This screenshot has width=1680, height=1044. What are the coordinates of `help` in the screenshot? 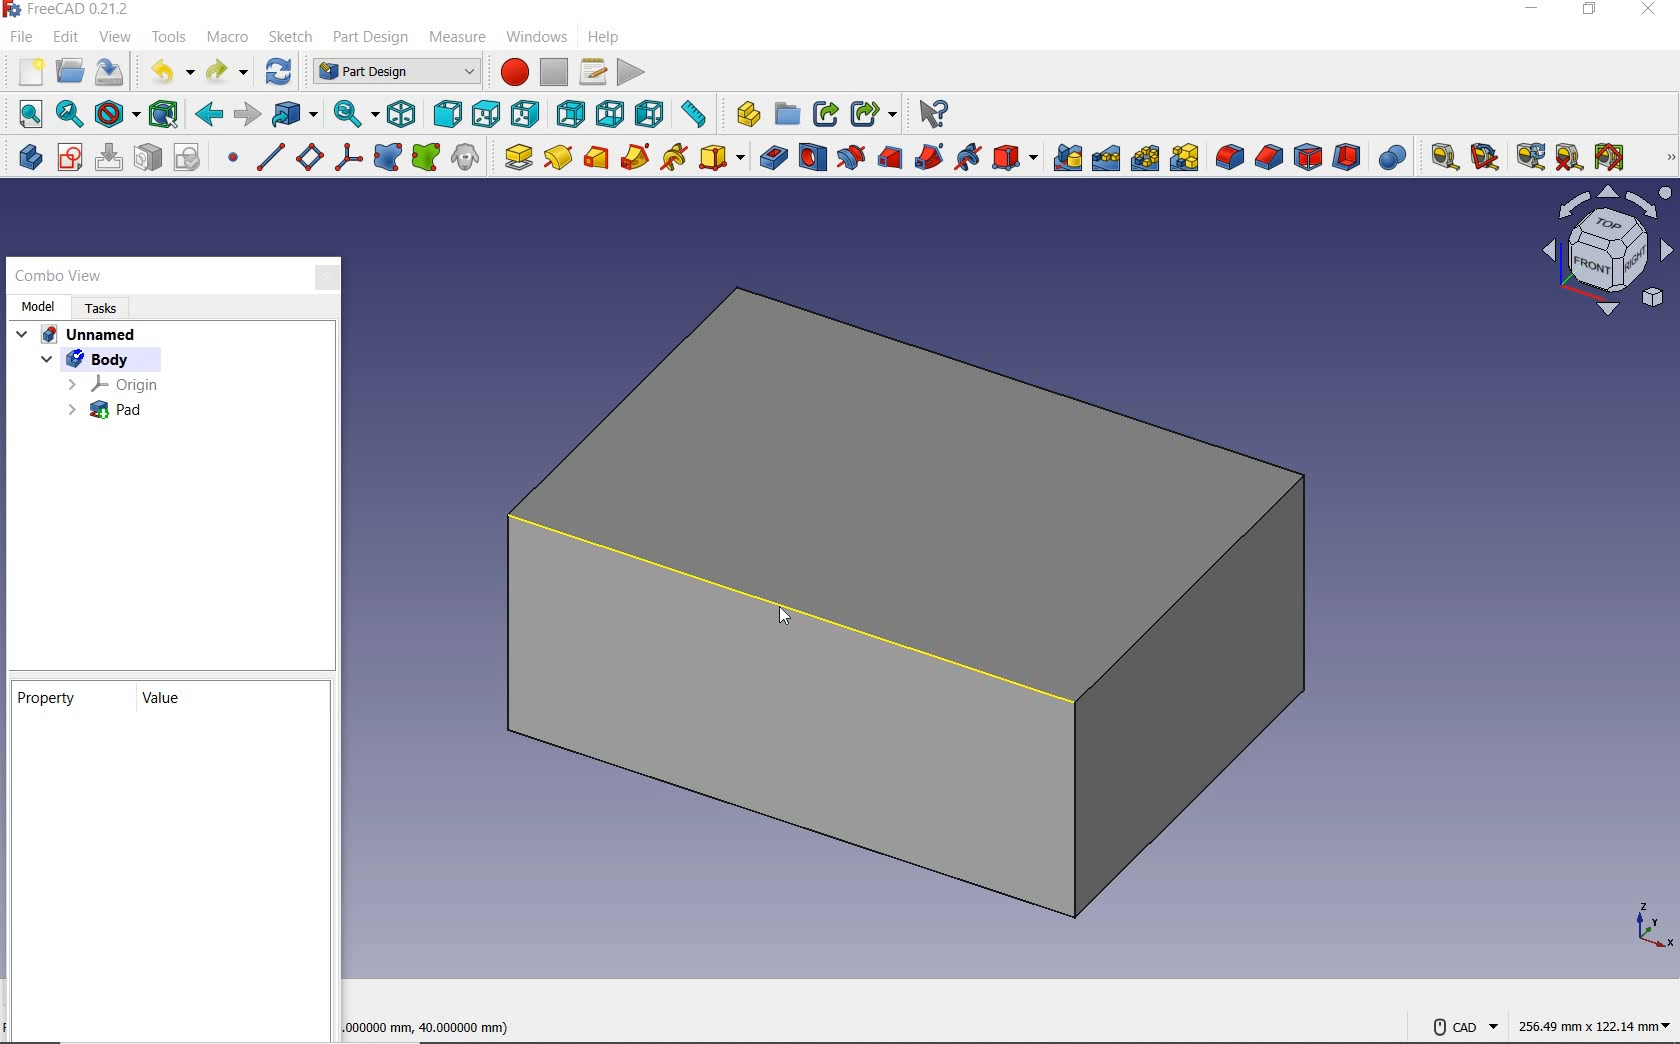 It's located at (602, 38).